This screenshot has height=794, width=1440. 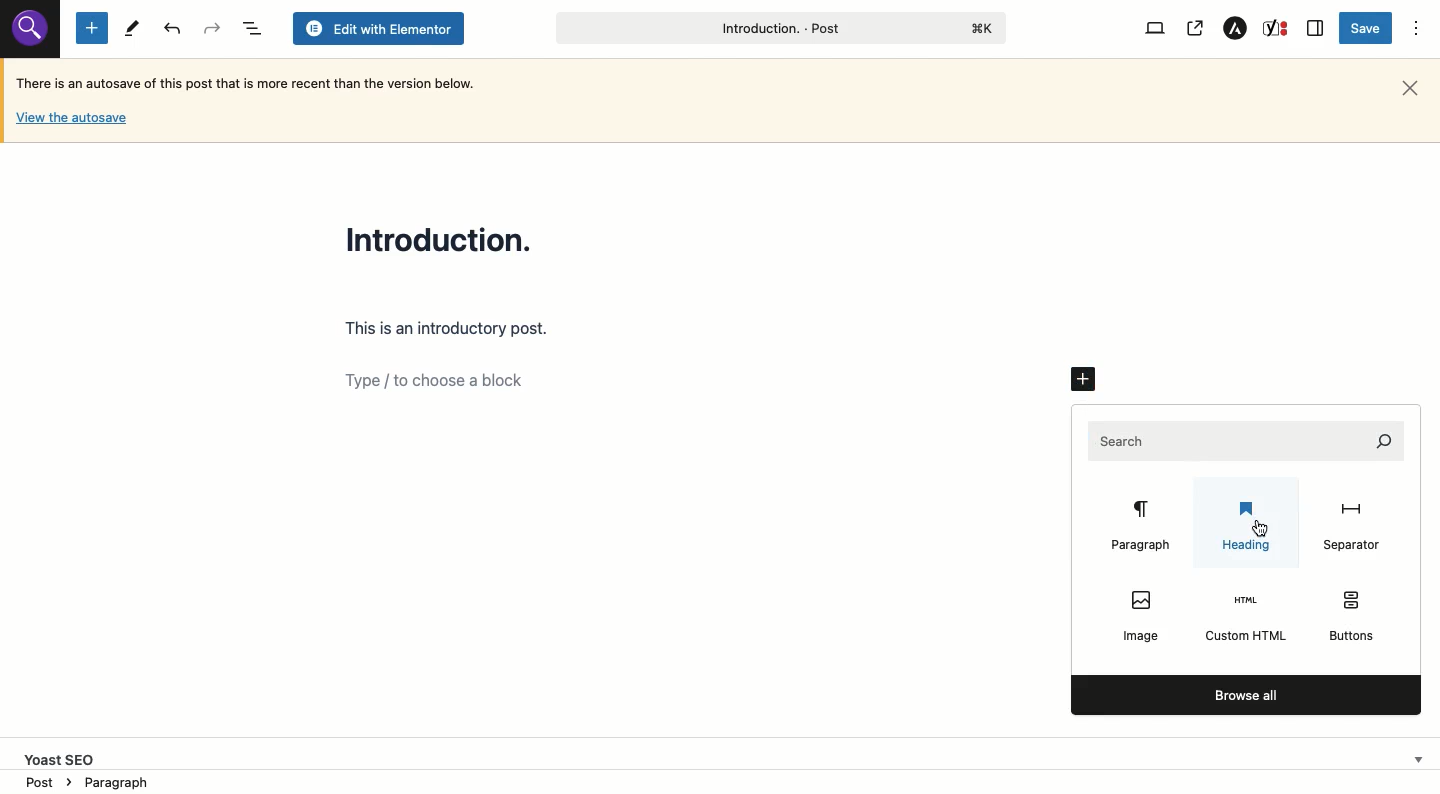 I want to click on Edit with elementor, so click(x=378, y=29).